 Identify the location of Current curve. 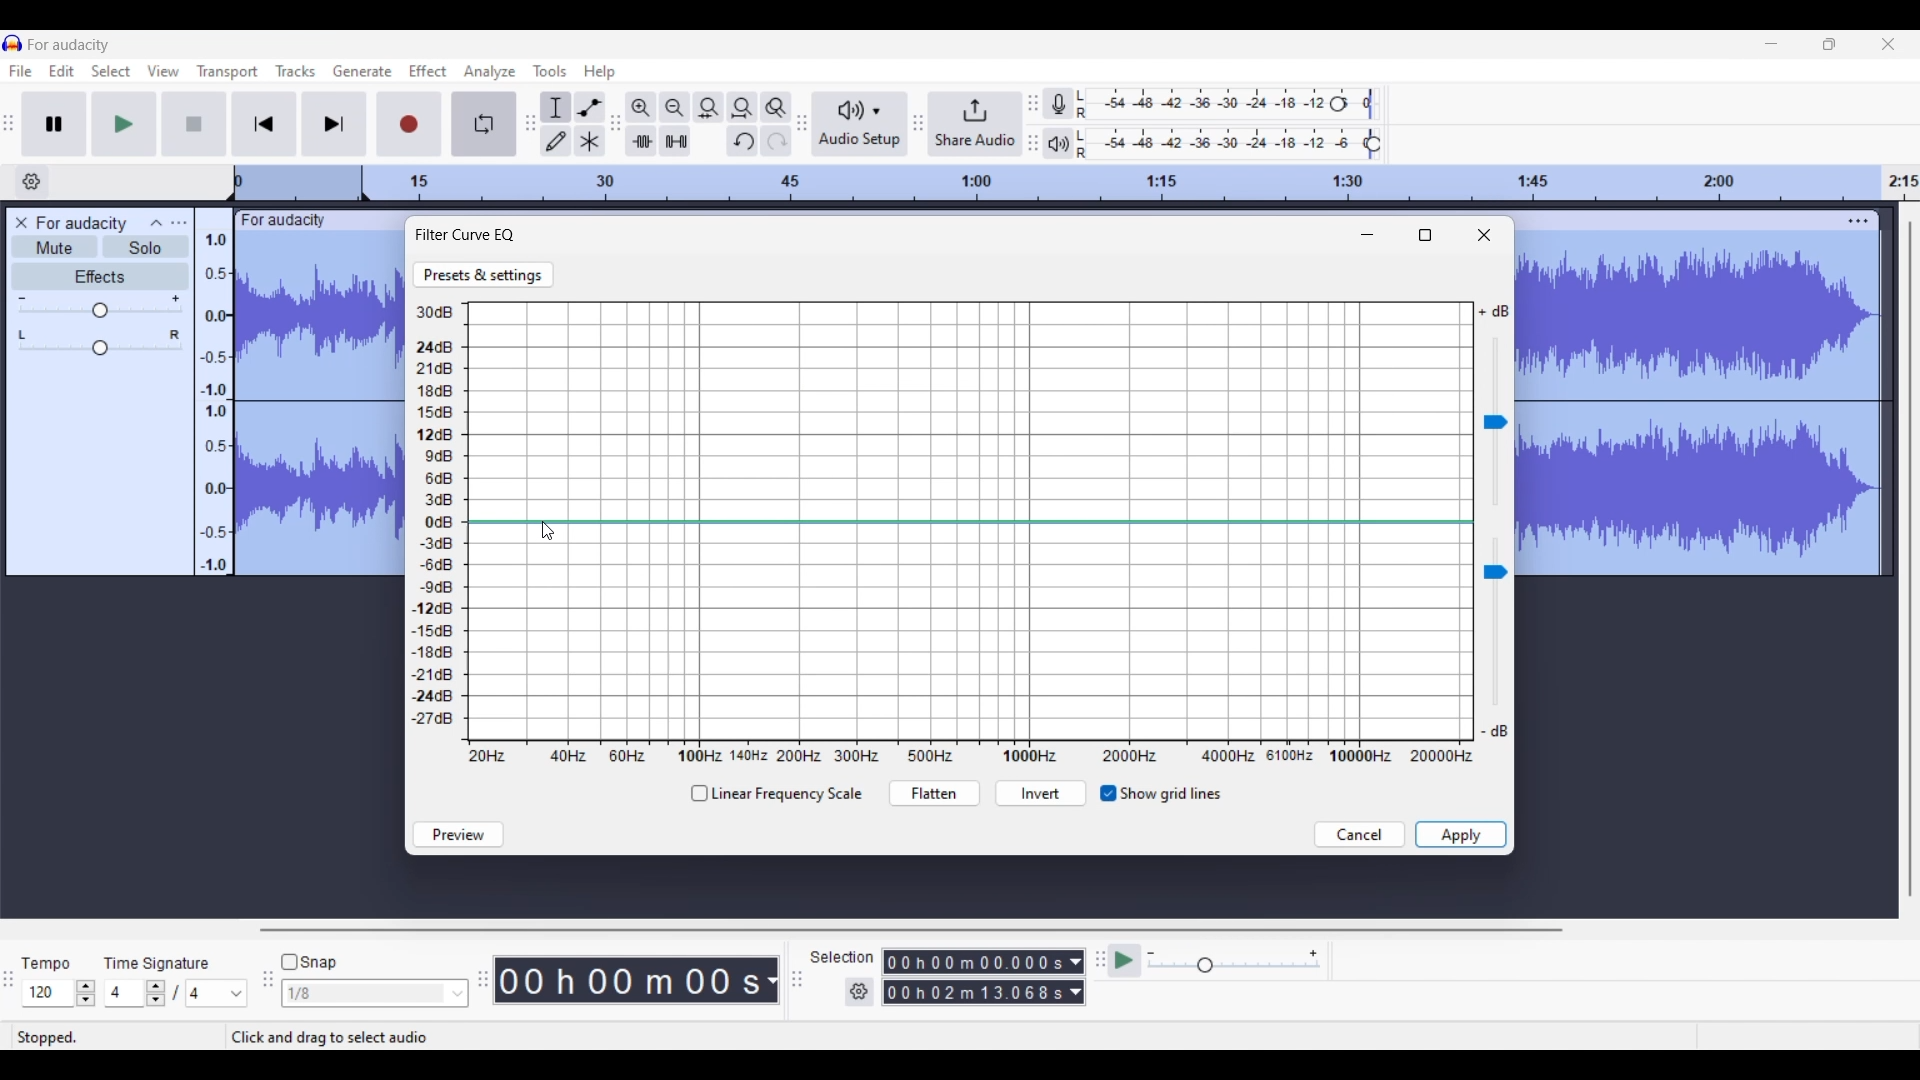
(970, 522).